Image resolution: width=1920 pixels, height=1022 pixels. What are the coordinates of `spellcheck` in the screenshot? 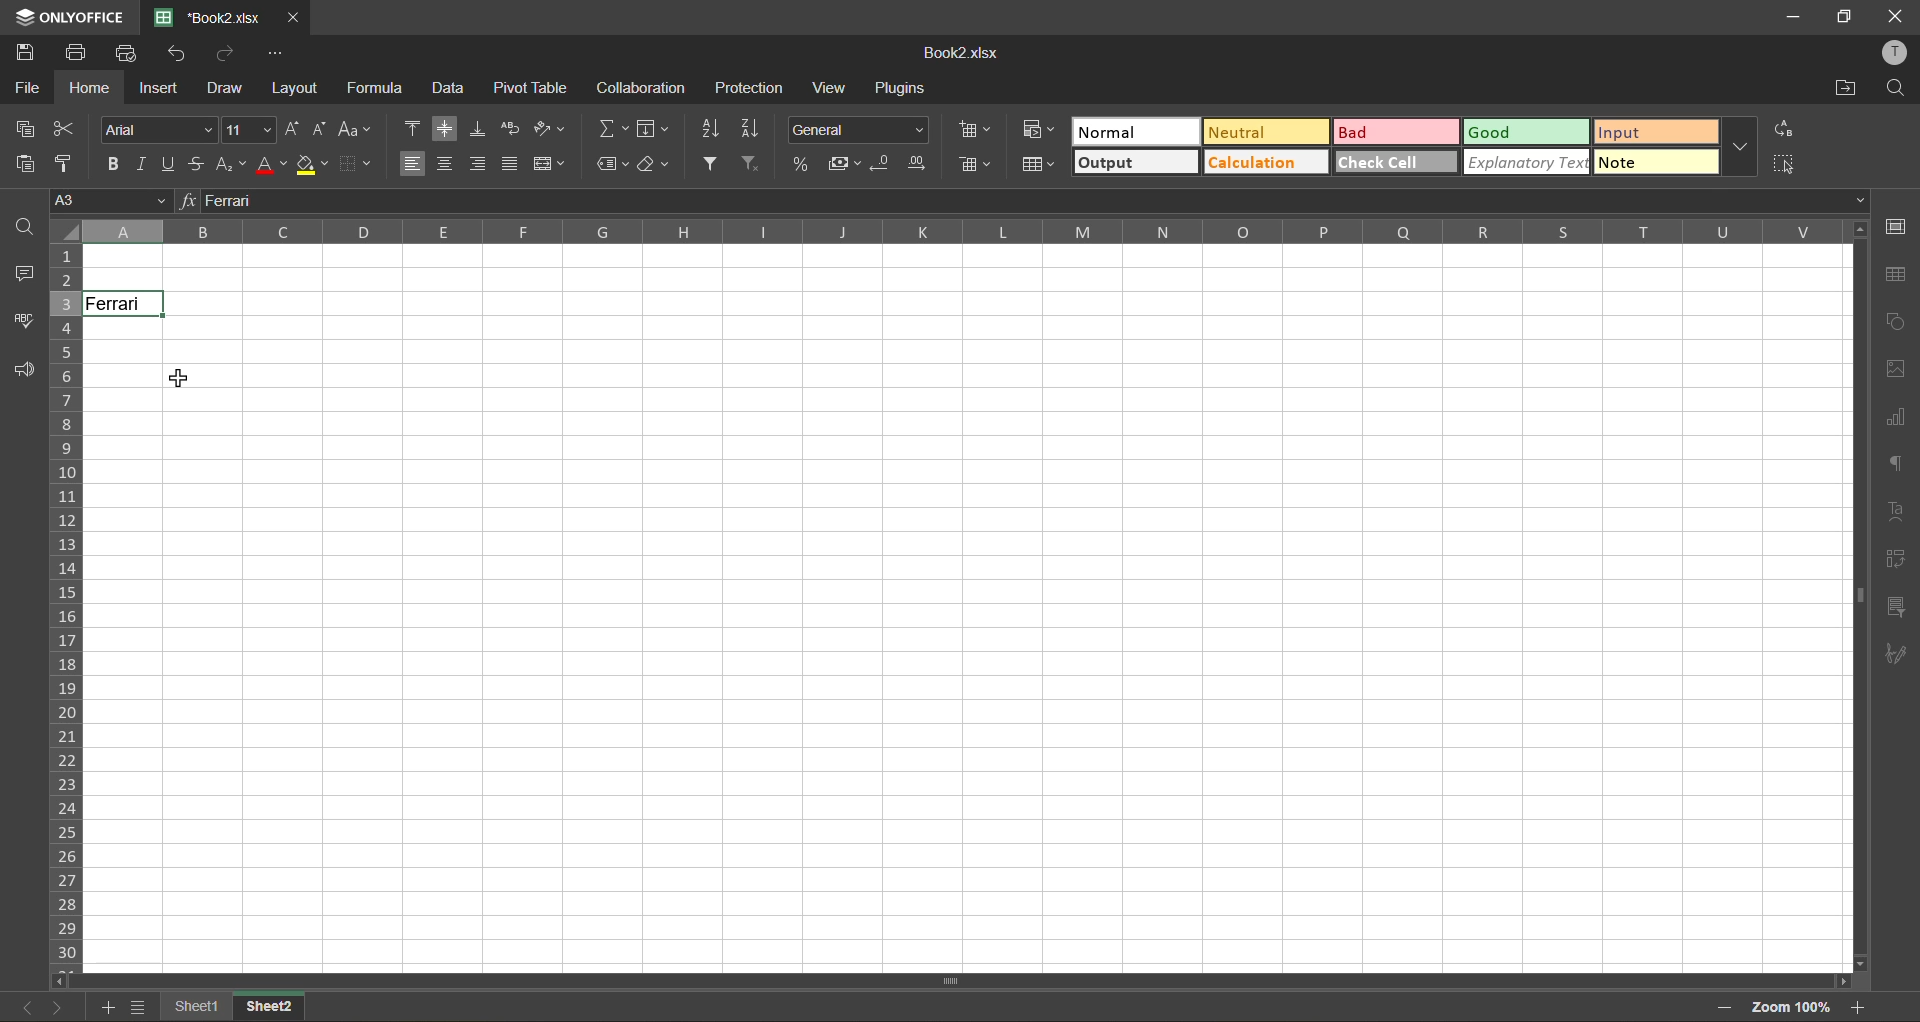 It's located at (19, 320).